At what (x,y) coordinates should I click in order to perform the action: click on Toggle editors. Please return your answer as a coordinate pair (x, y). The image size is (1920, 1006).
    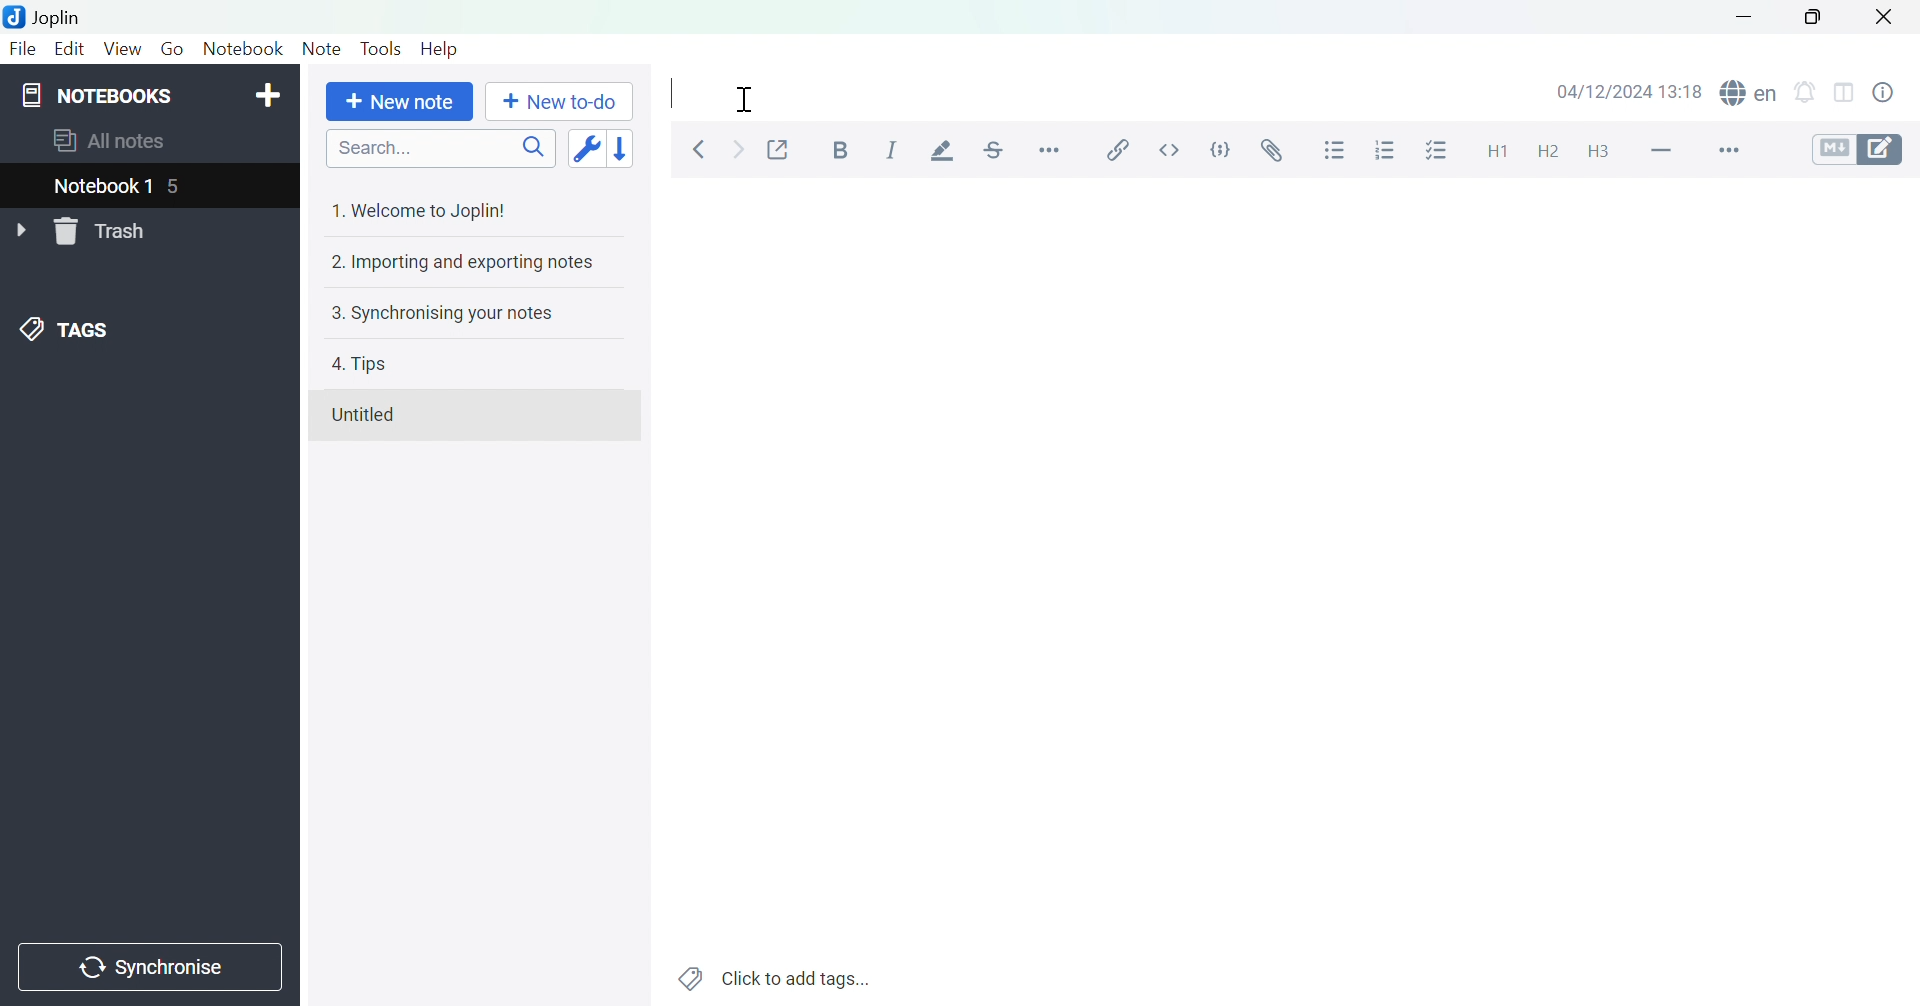
    Looking at the image, I should click on (1859, 152).